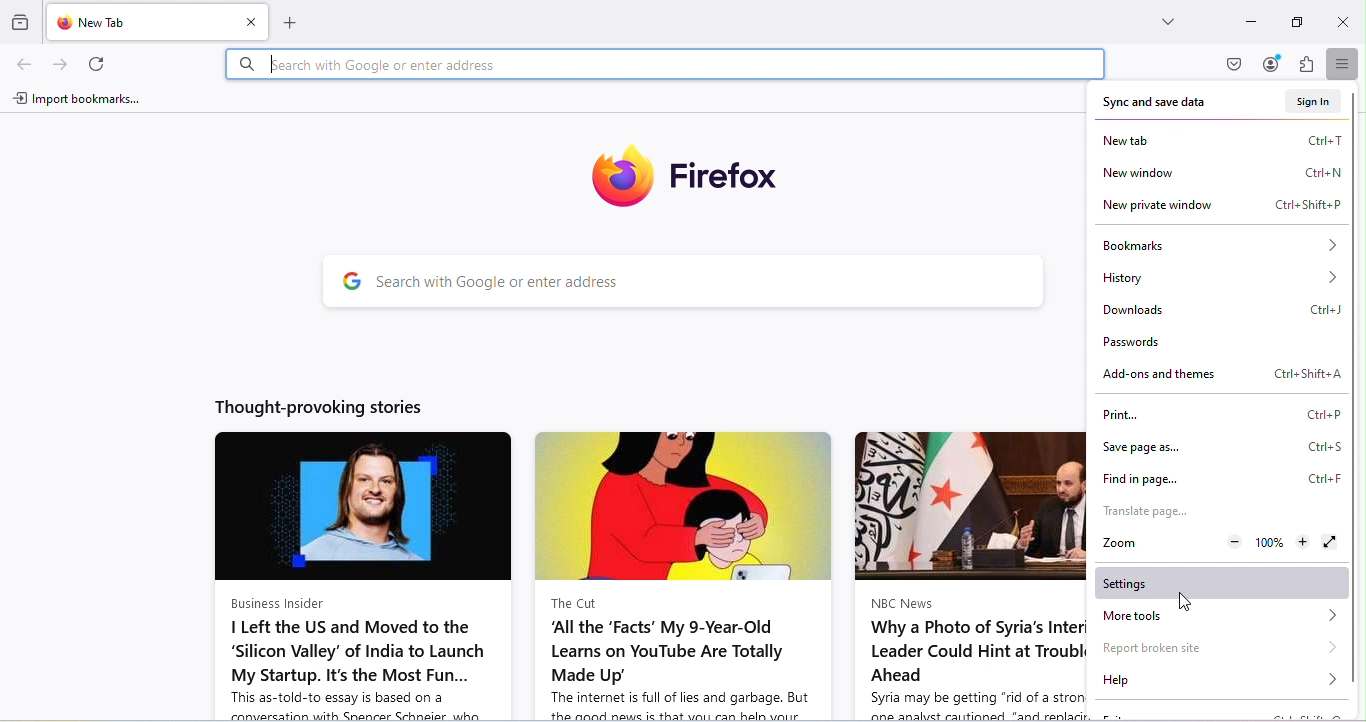 The width and height of the screenshot is (1366, 722). I want to click on Address bar, so click(663, 66).